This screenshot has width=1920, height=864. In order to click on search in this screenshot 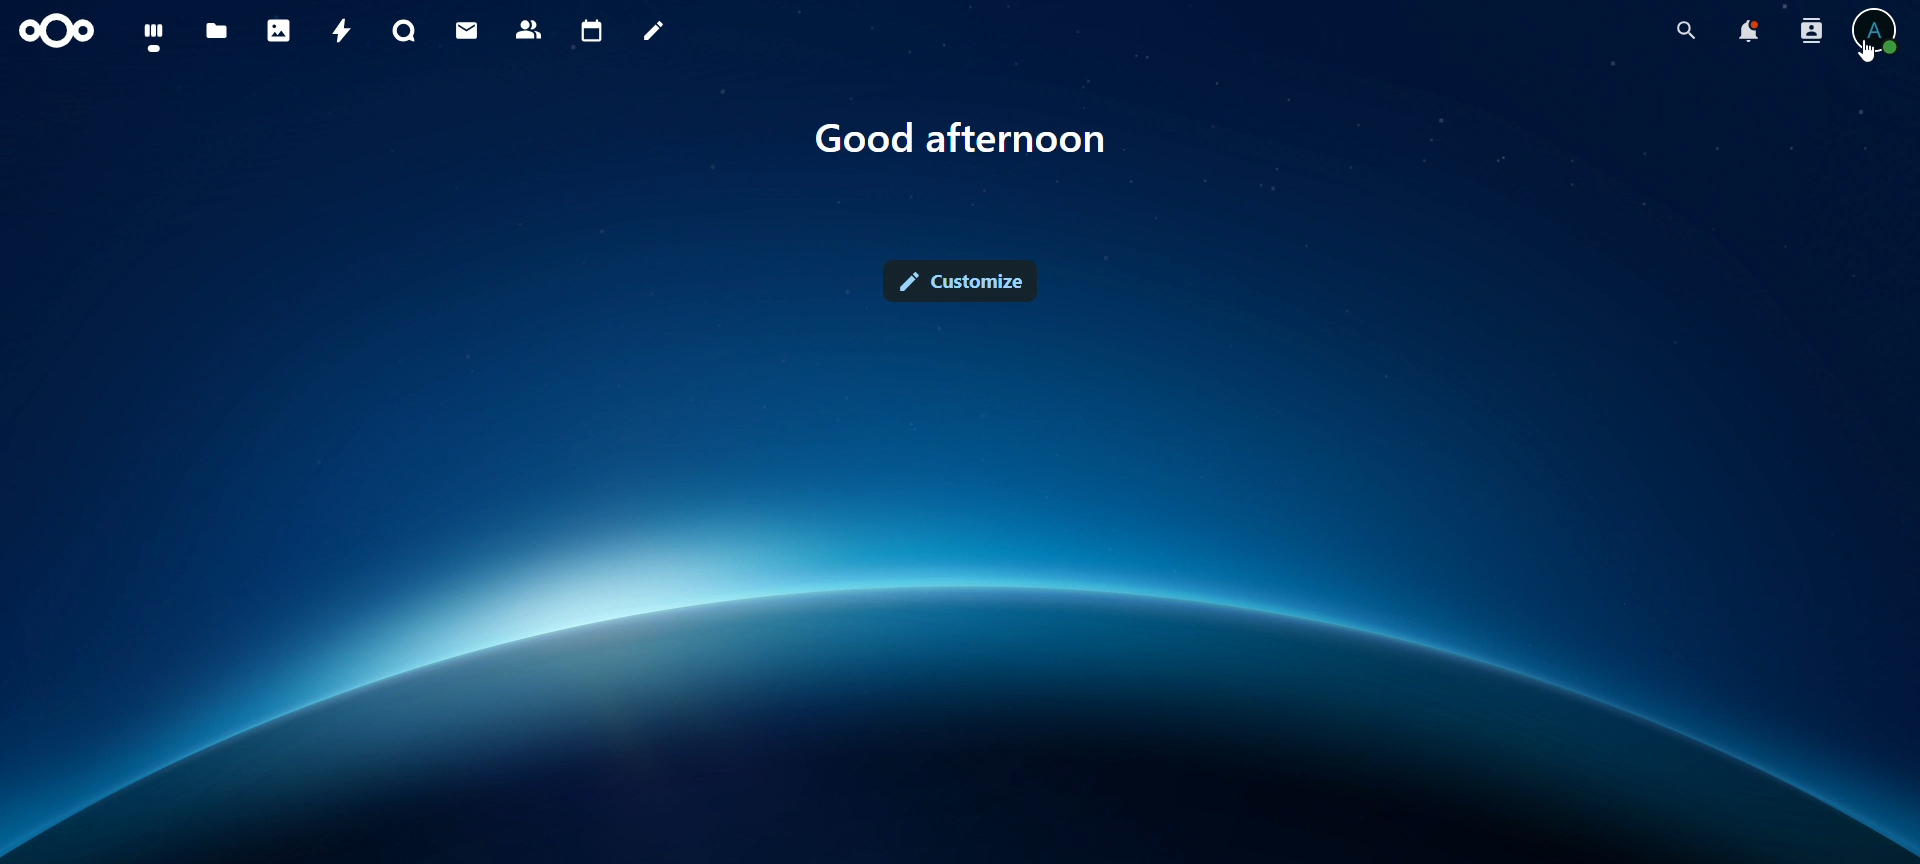, I will do `click(1685, 30)`.